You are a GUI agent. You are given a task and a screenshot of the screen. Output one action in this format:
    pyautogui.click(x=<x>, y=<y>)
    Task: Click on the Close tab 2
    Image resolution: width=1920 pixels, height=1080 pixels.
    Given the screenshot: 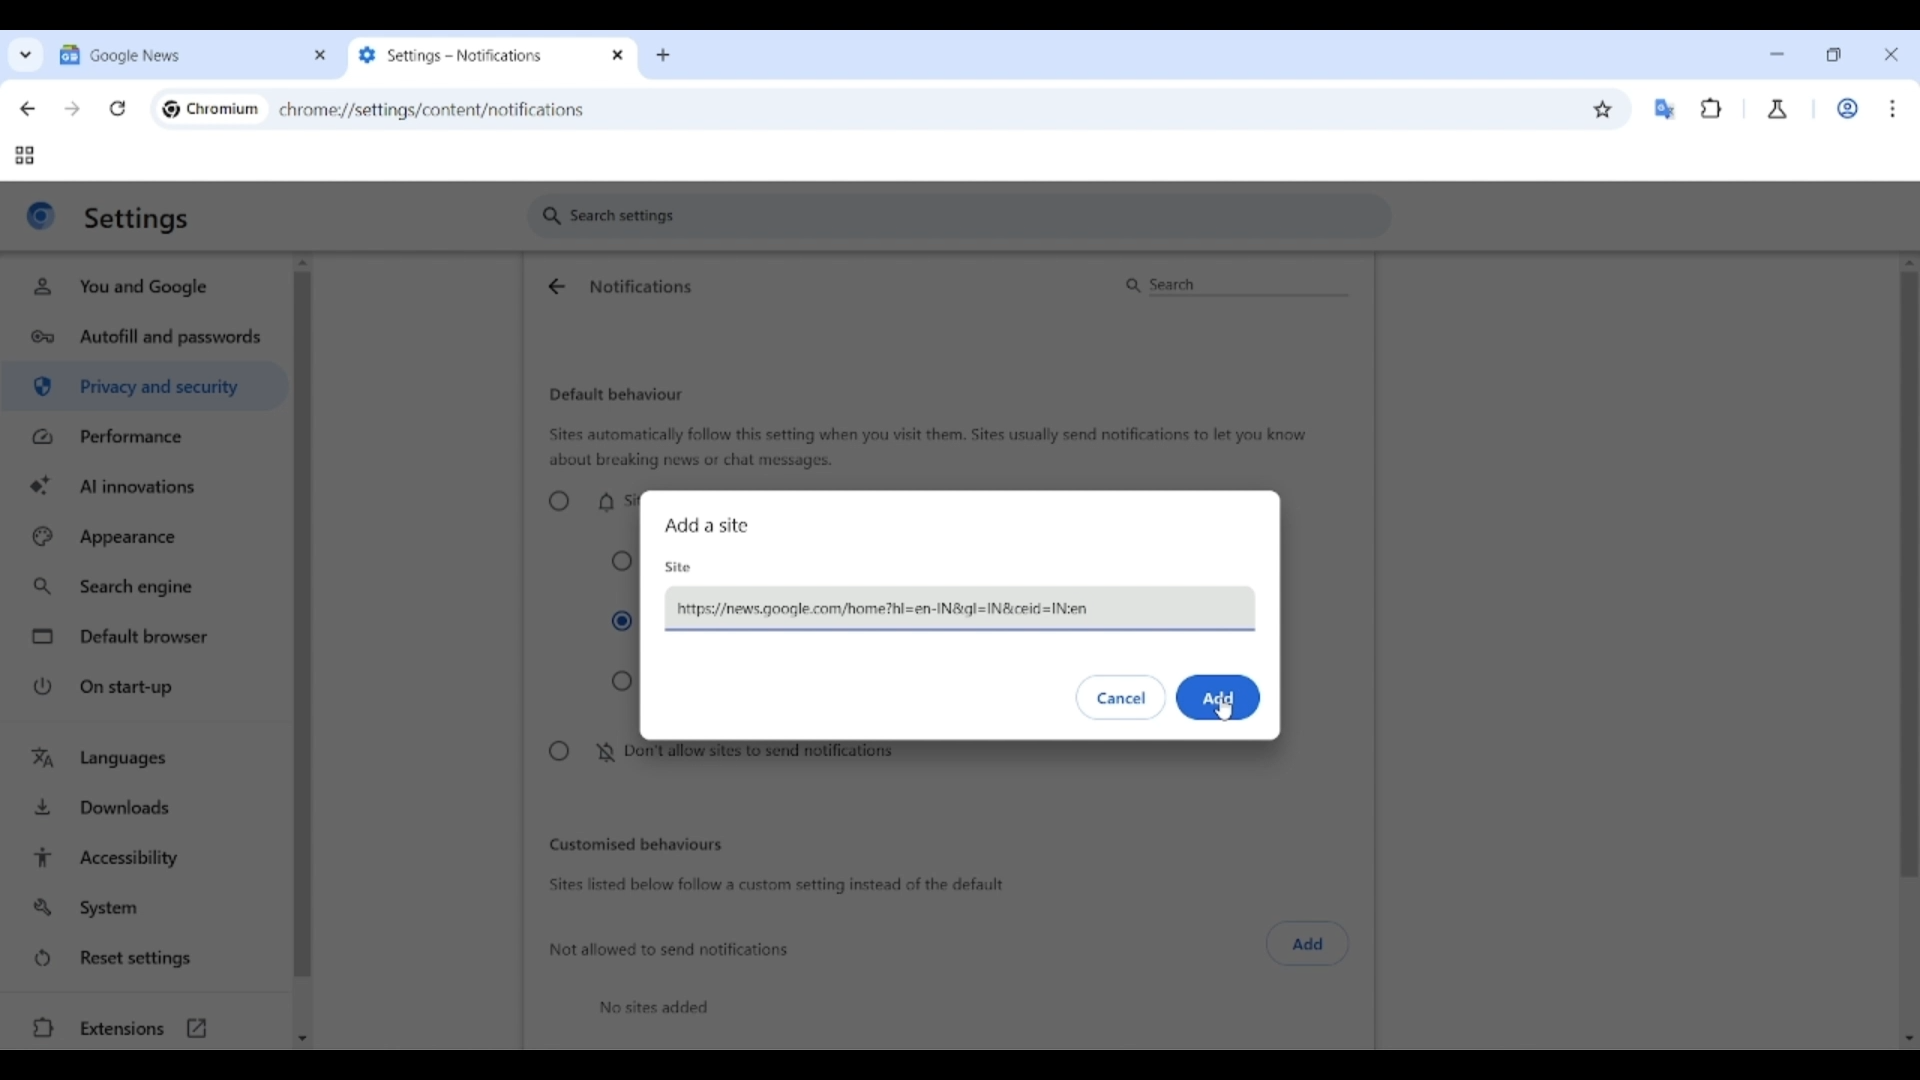 What is the action you would take?
    pyautogui.click(x=619, y=55)
    